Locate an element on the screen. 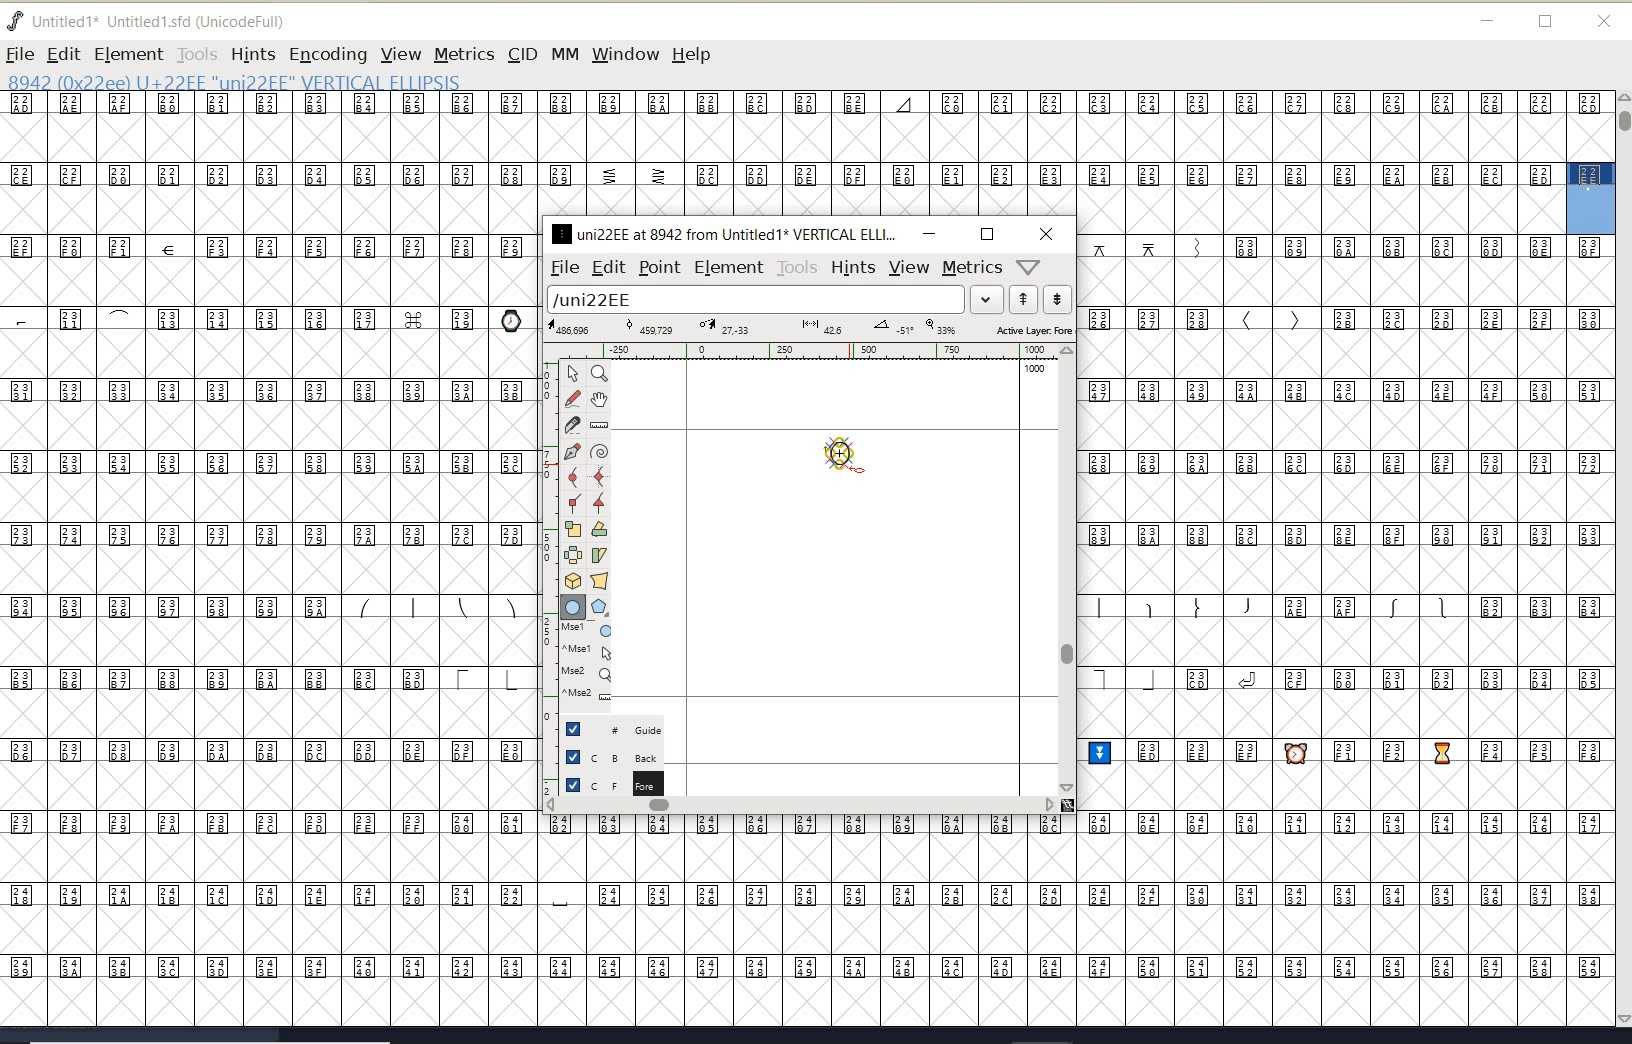 The height and width of the screenshot is (1044, 1632). tools is located at coordinates (798, 268).